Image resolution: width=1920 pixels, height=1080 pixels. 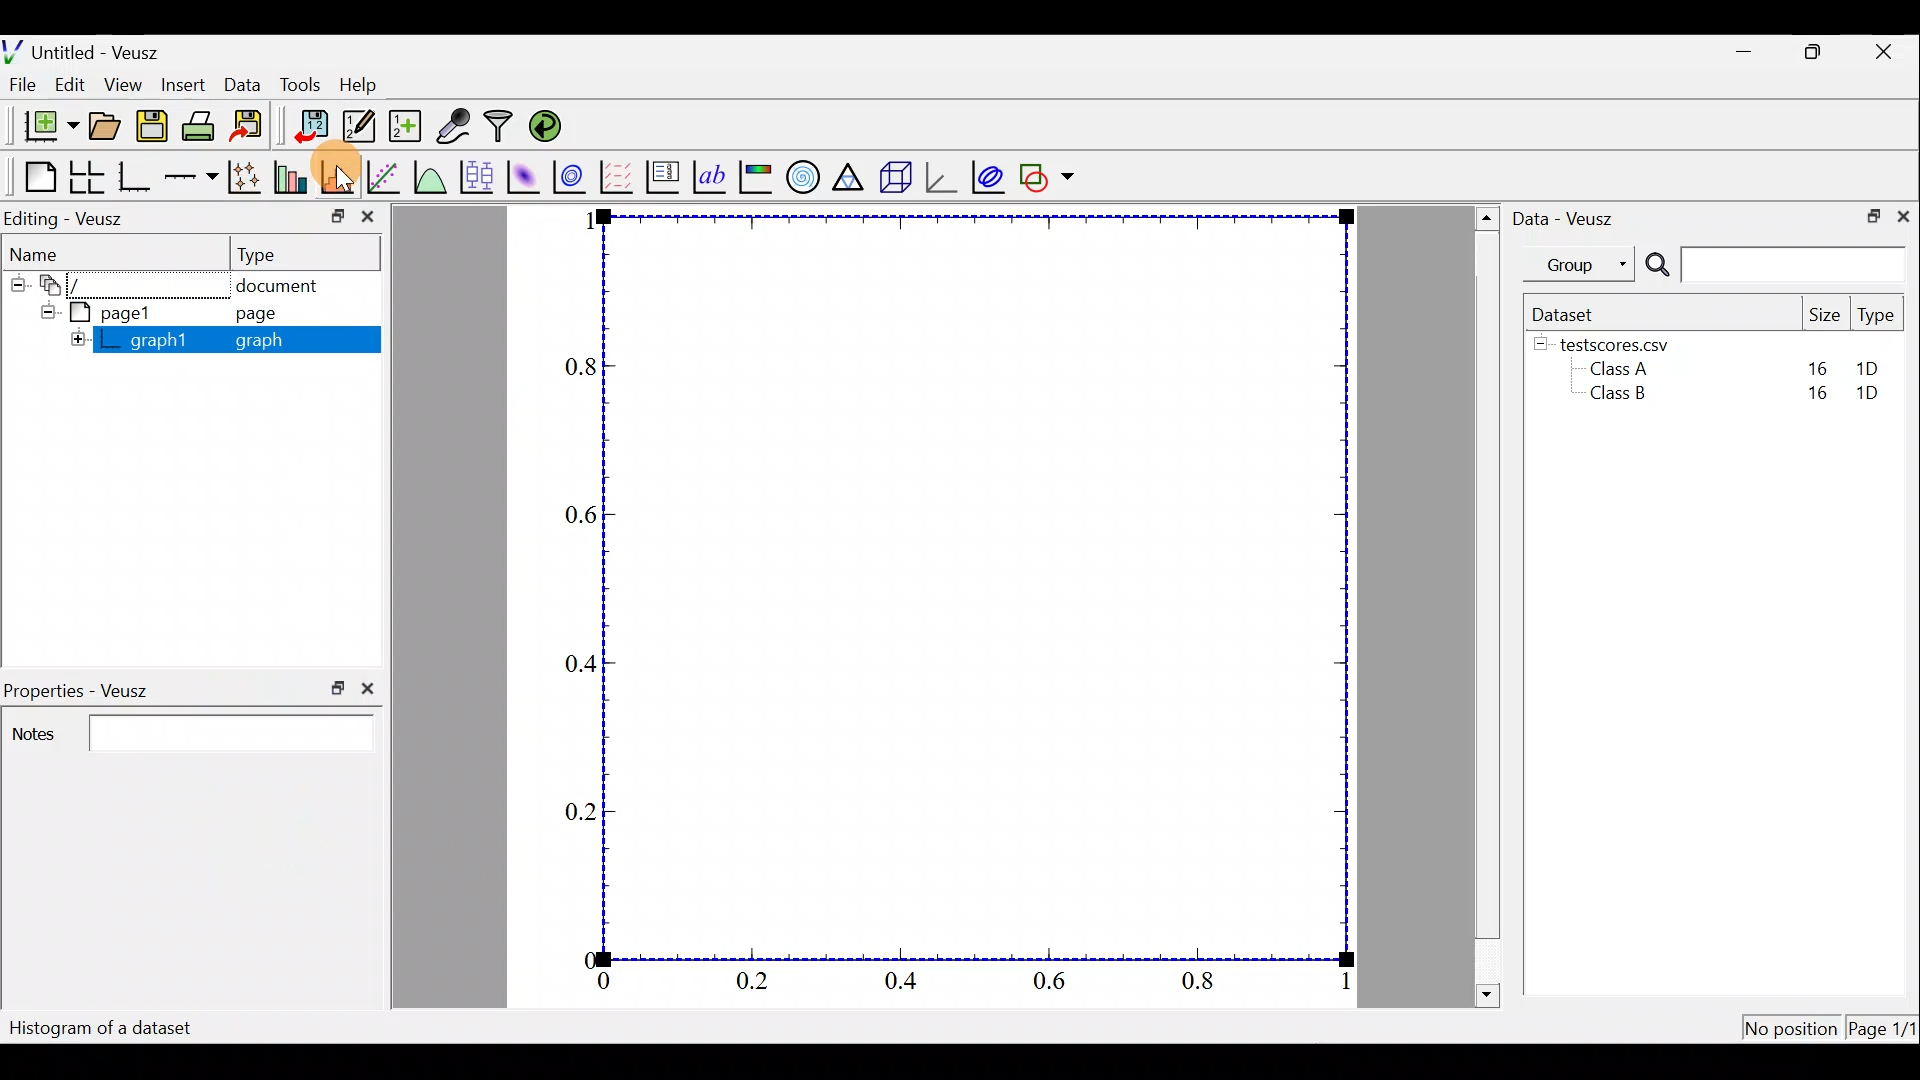 What do you see at coordinates (572, 177) in the screenshot?
I see `Plot a 2d dataset as contours` at bounding box center [572, 177].